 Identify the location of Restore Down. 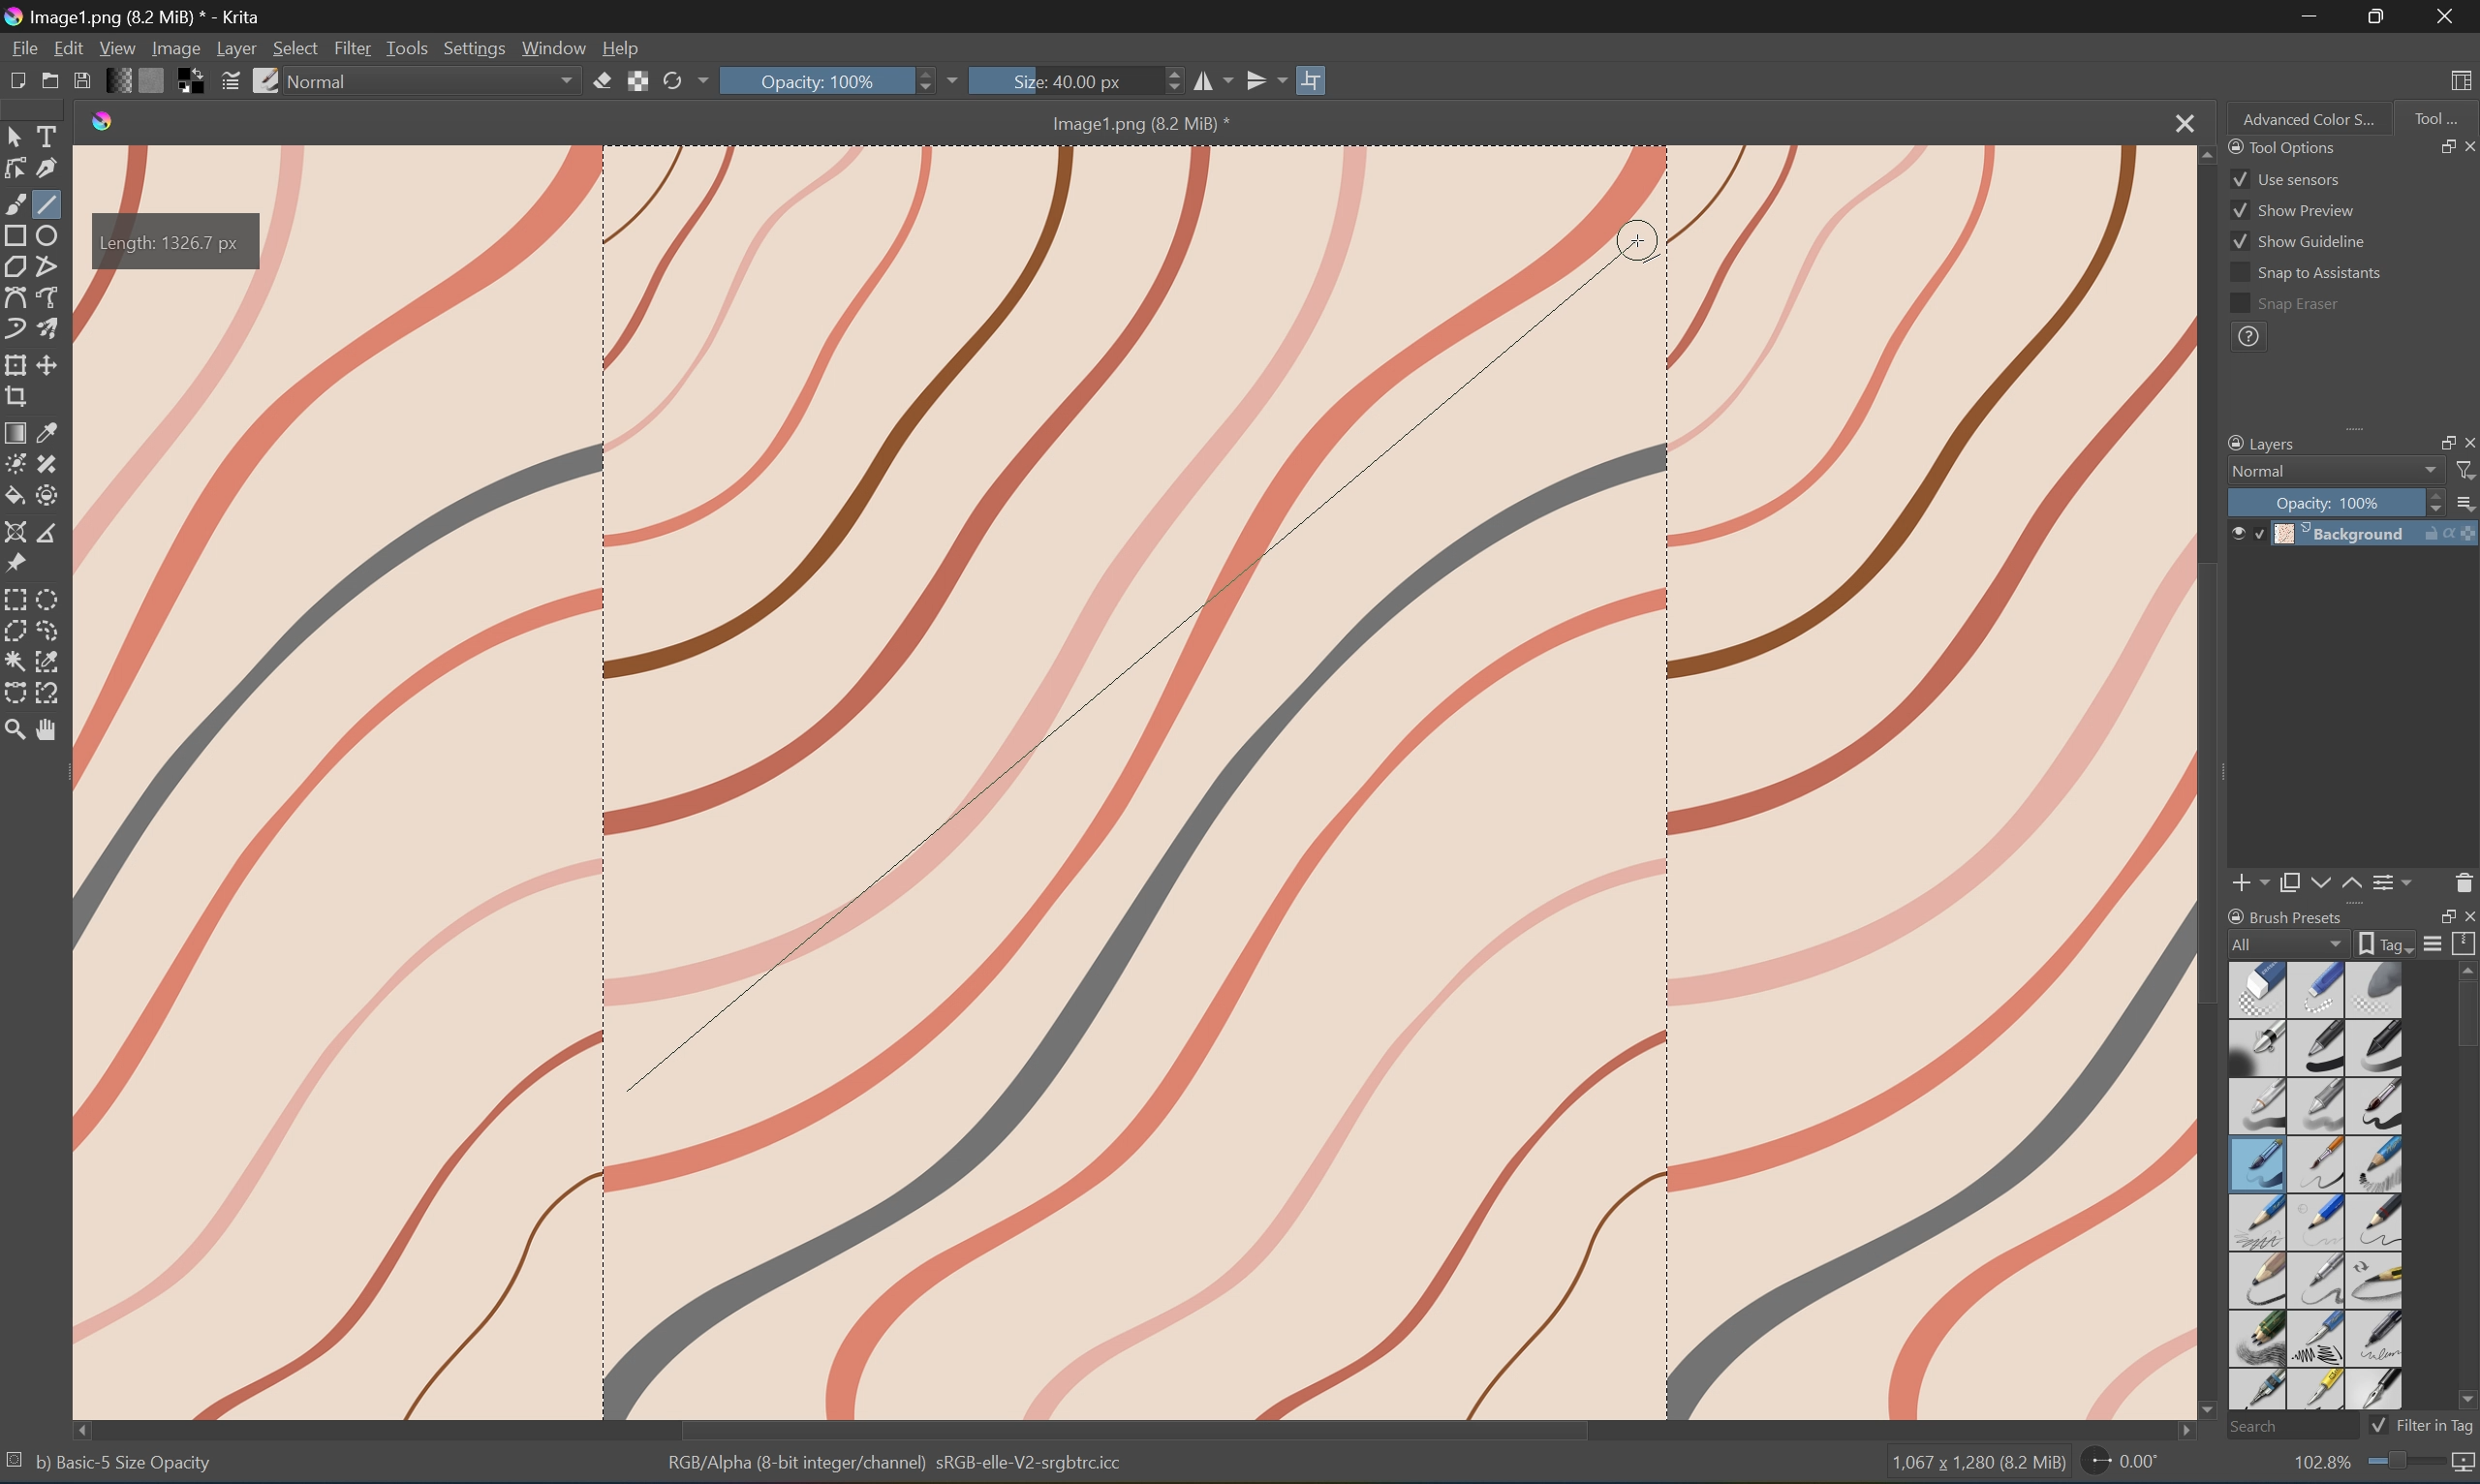
(2435, 146).